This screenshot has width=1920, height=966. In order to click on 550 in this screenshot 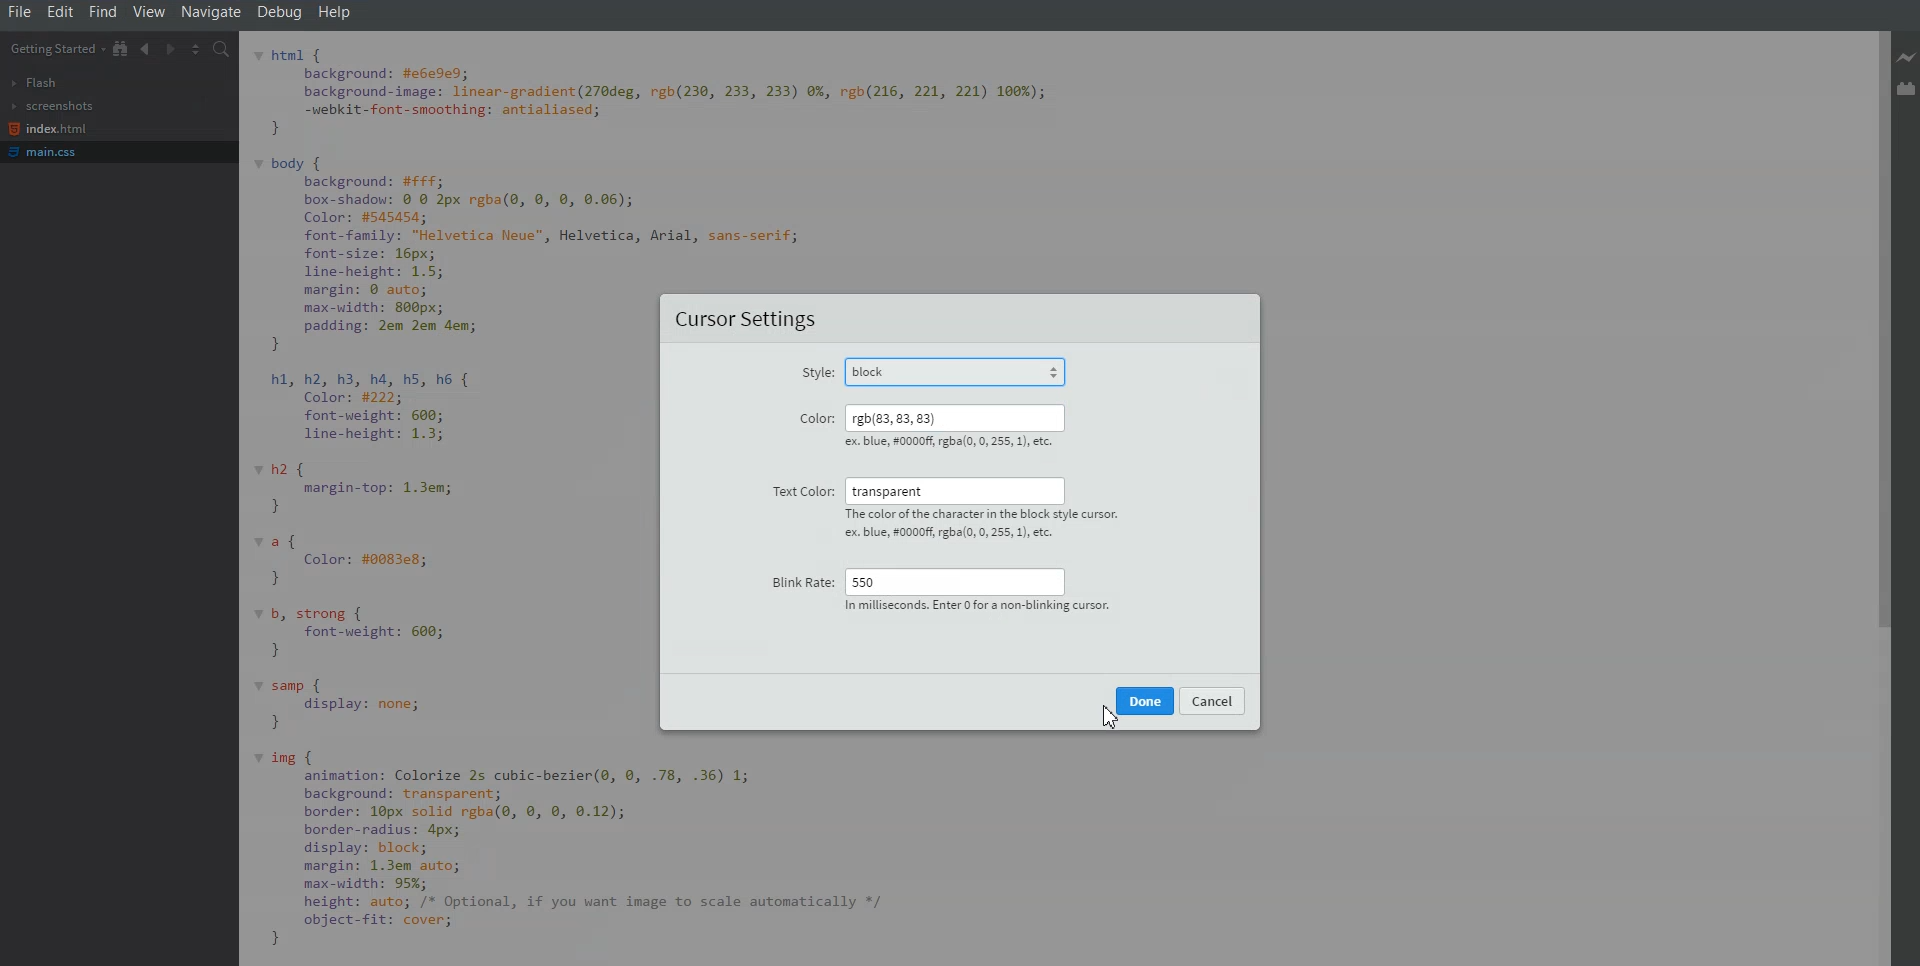, I will do `click(954, 579)`.